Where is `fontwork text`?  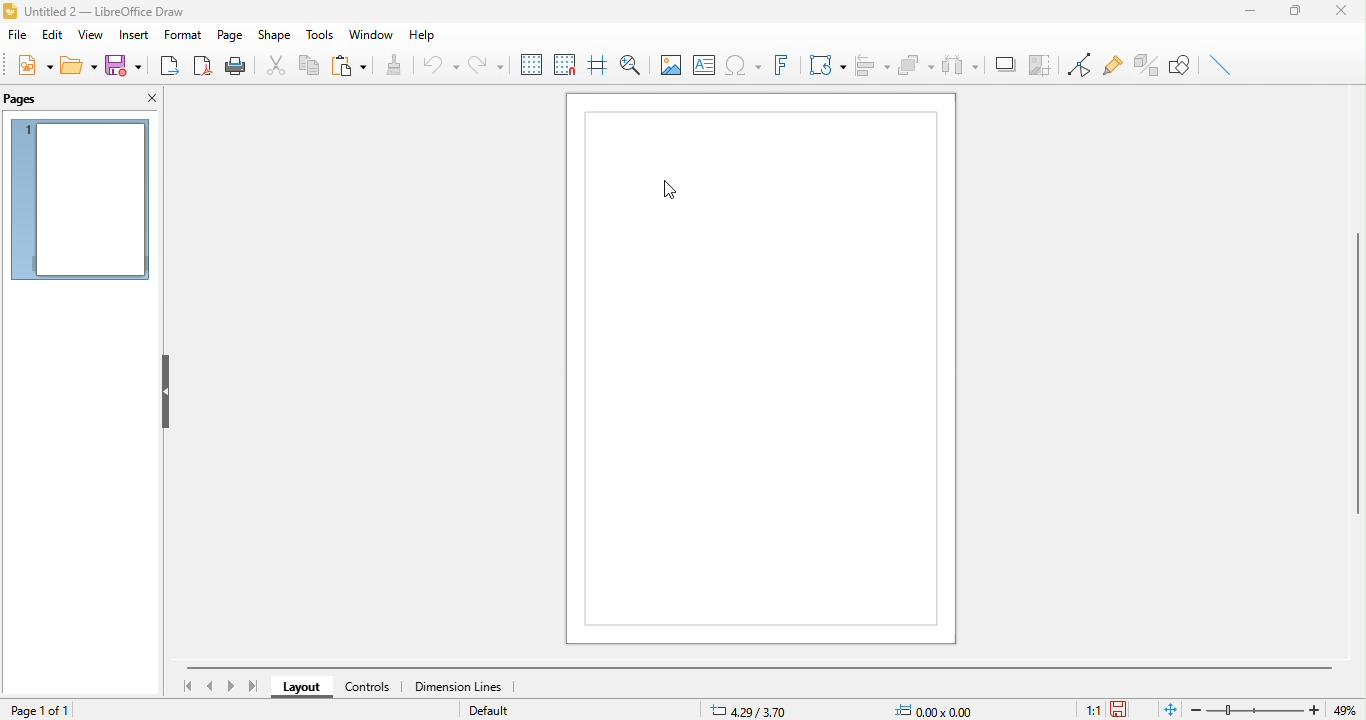 fontwork text is located at coordinates (780, 66).